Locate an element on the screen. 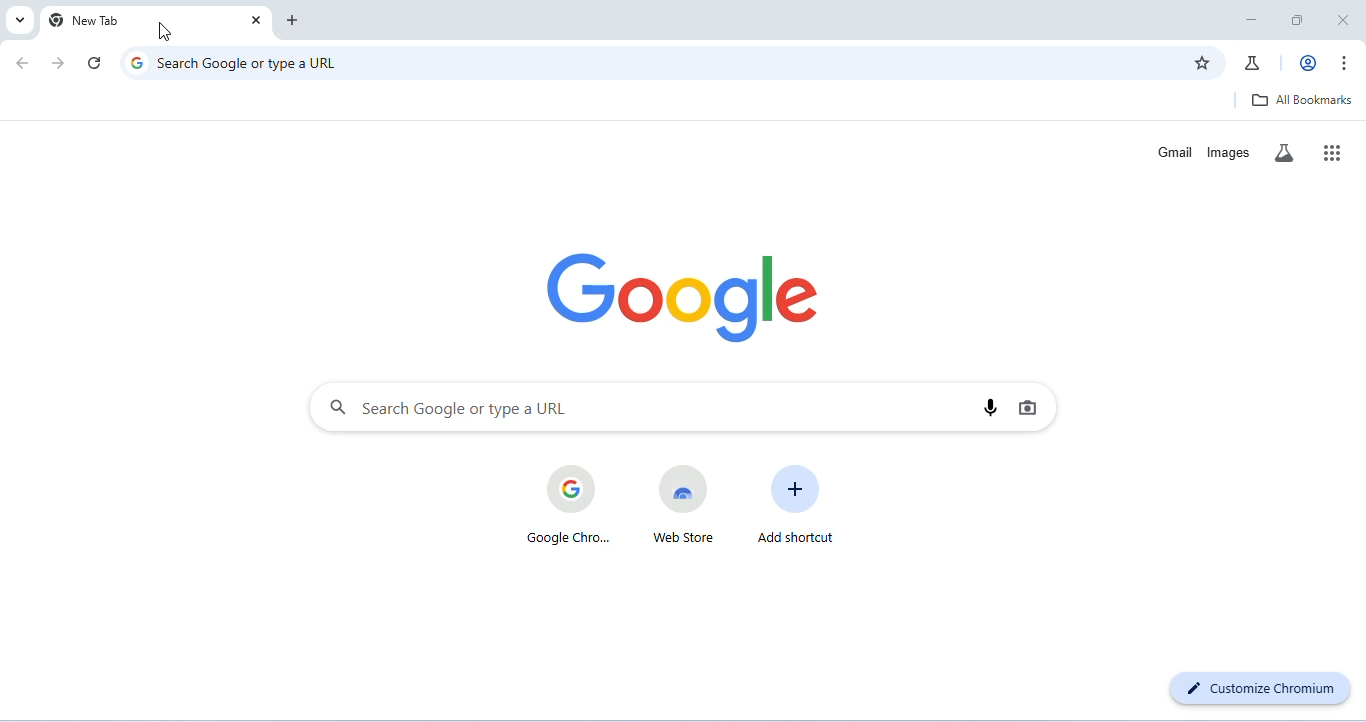 The width and height of the screenshot is (1366, 722). search tabs is located at coordinates (18, 20).